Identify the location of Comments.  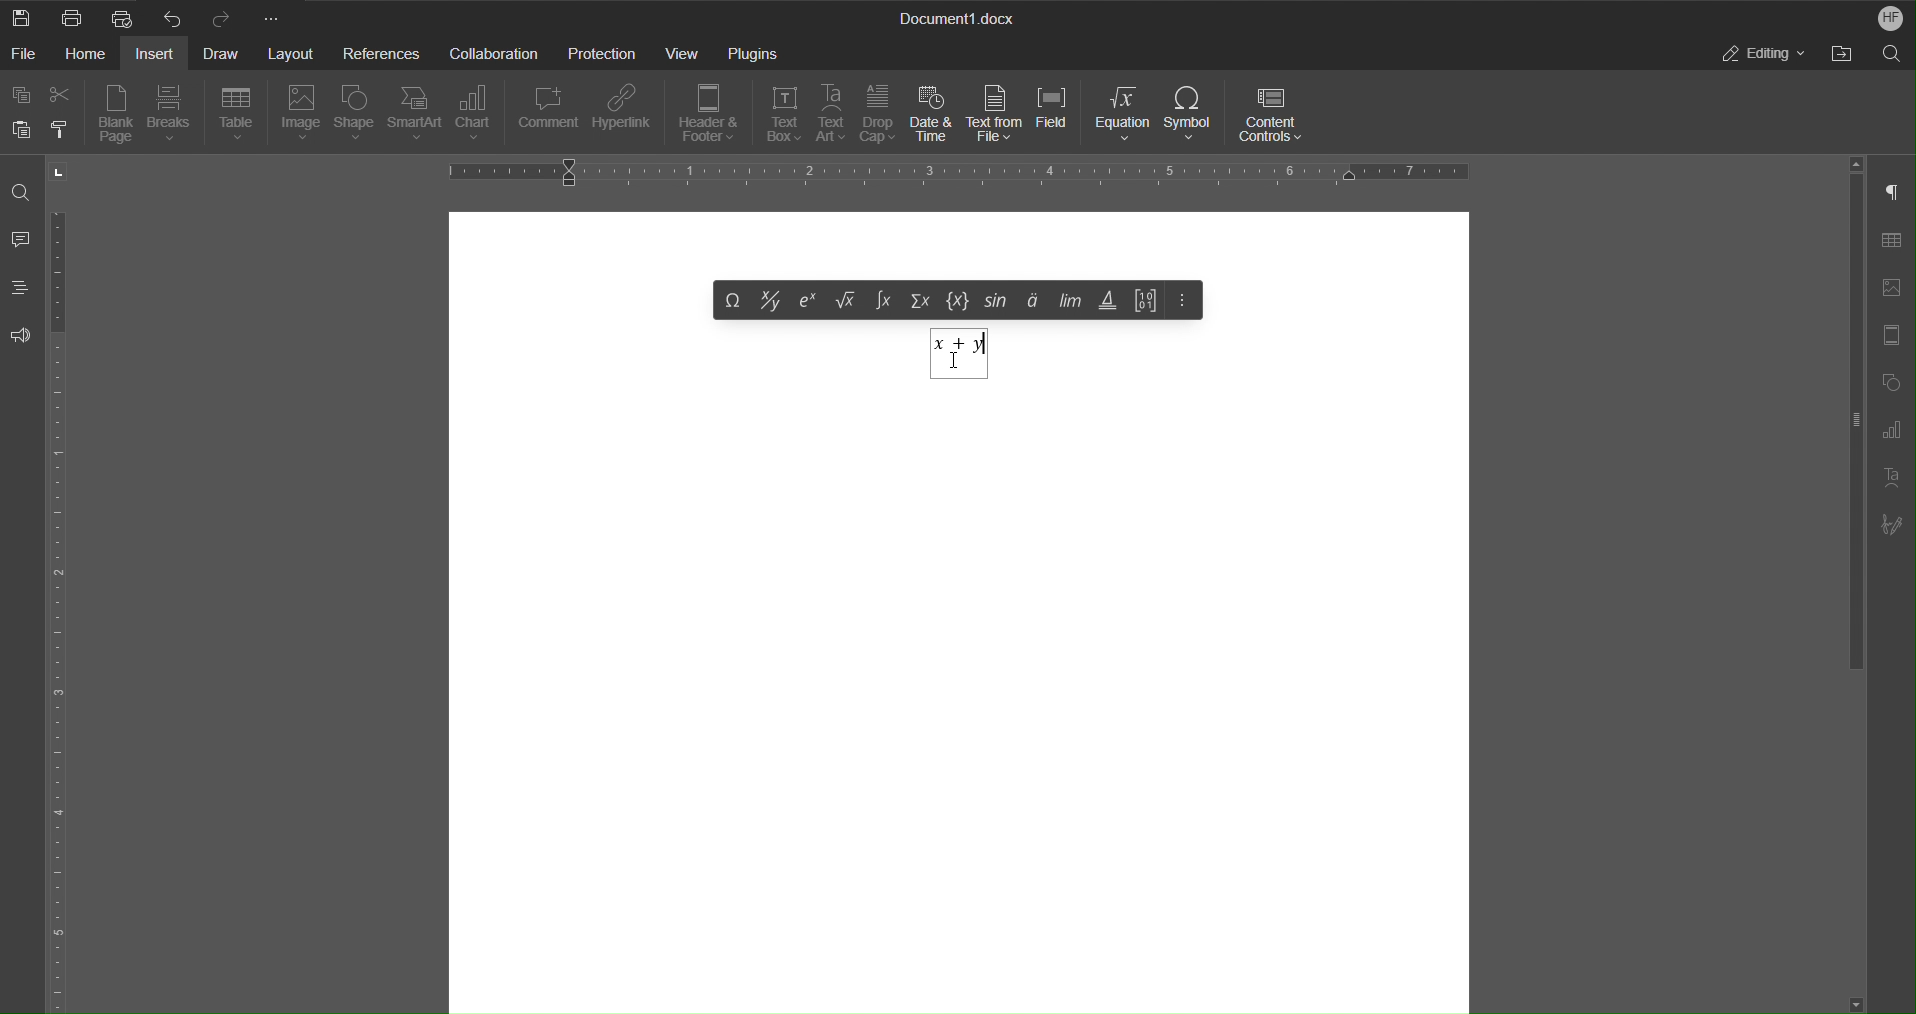
(18, 246).